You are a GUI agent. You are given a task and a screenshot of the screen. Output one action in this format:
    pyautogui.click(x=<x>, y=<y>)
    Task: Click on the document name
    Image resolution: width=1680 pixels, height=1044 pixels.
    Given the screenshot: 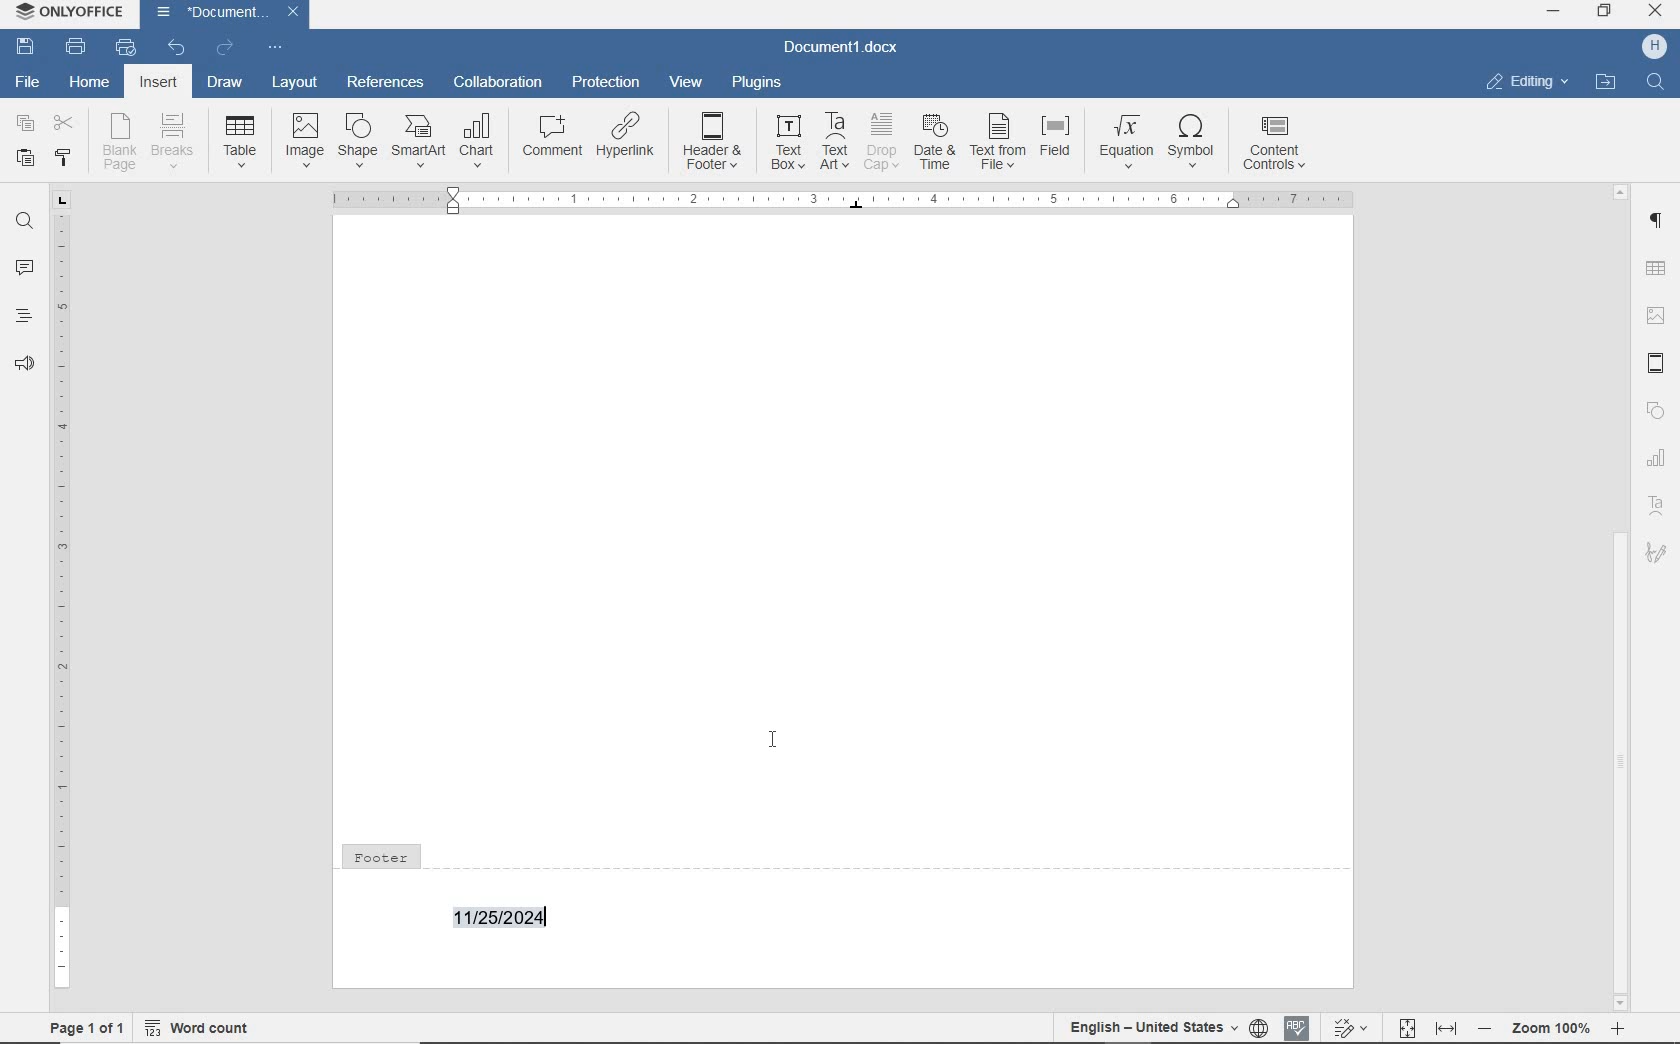 What is the action you would take?
    pyautogui.click(x=217, y=13)
    